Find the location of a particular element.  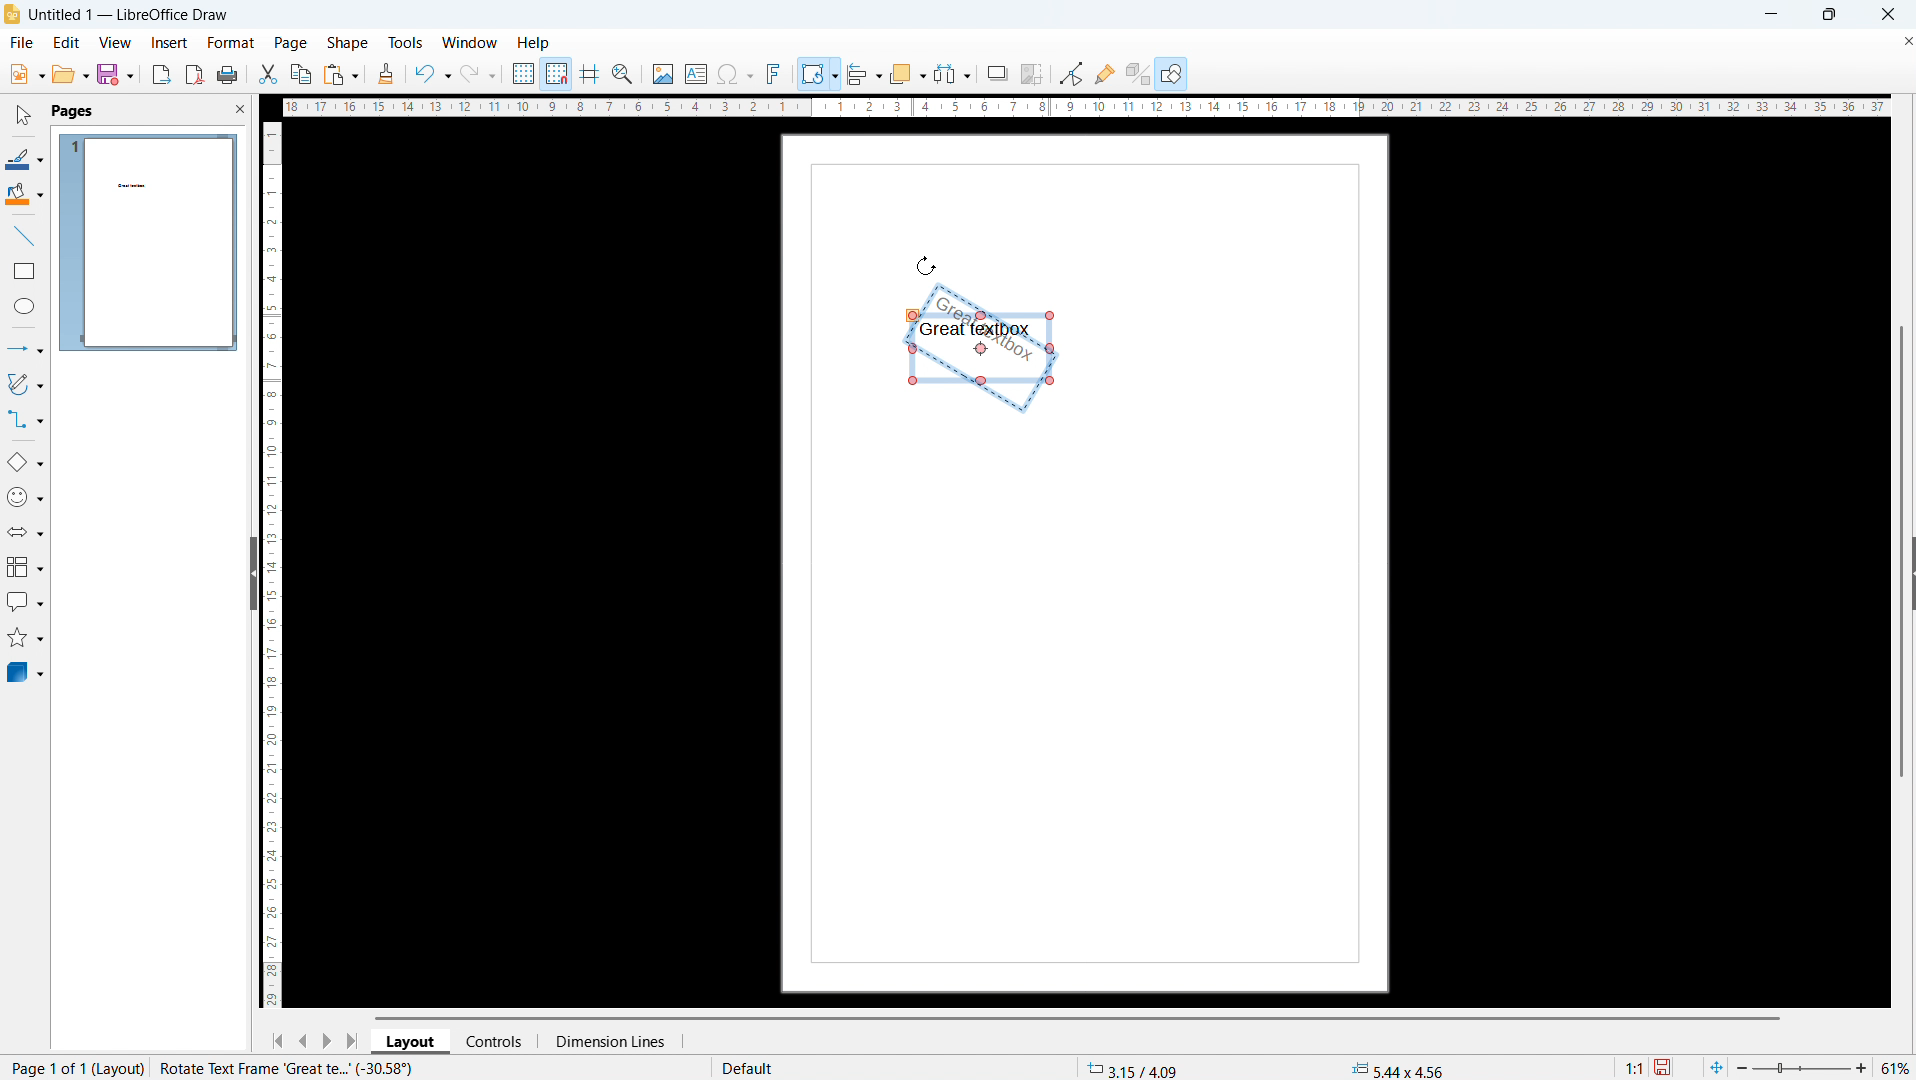

Rotation information  is located at coordinates (288, 1068).